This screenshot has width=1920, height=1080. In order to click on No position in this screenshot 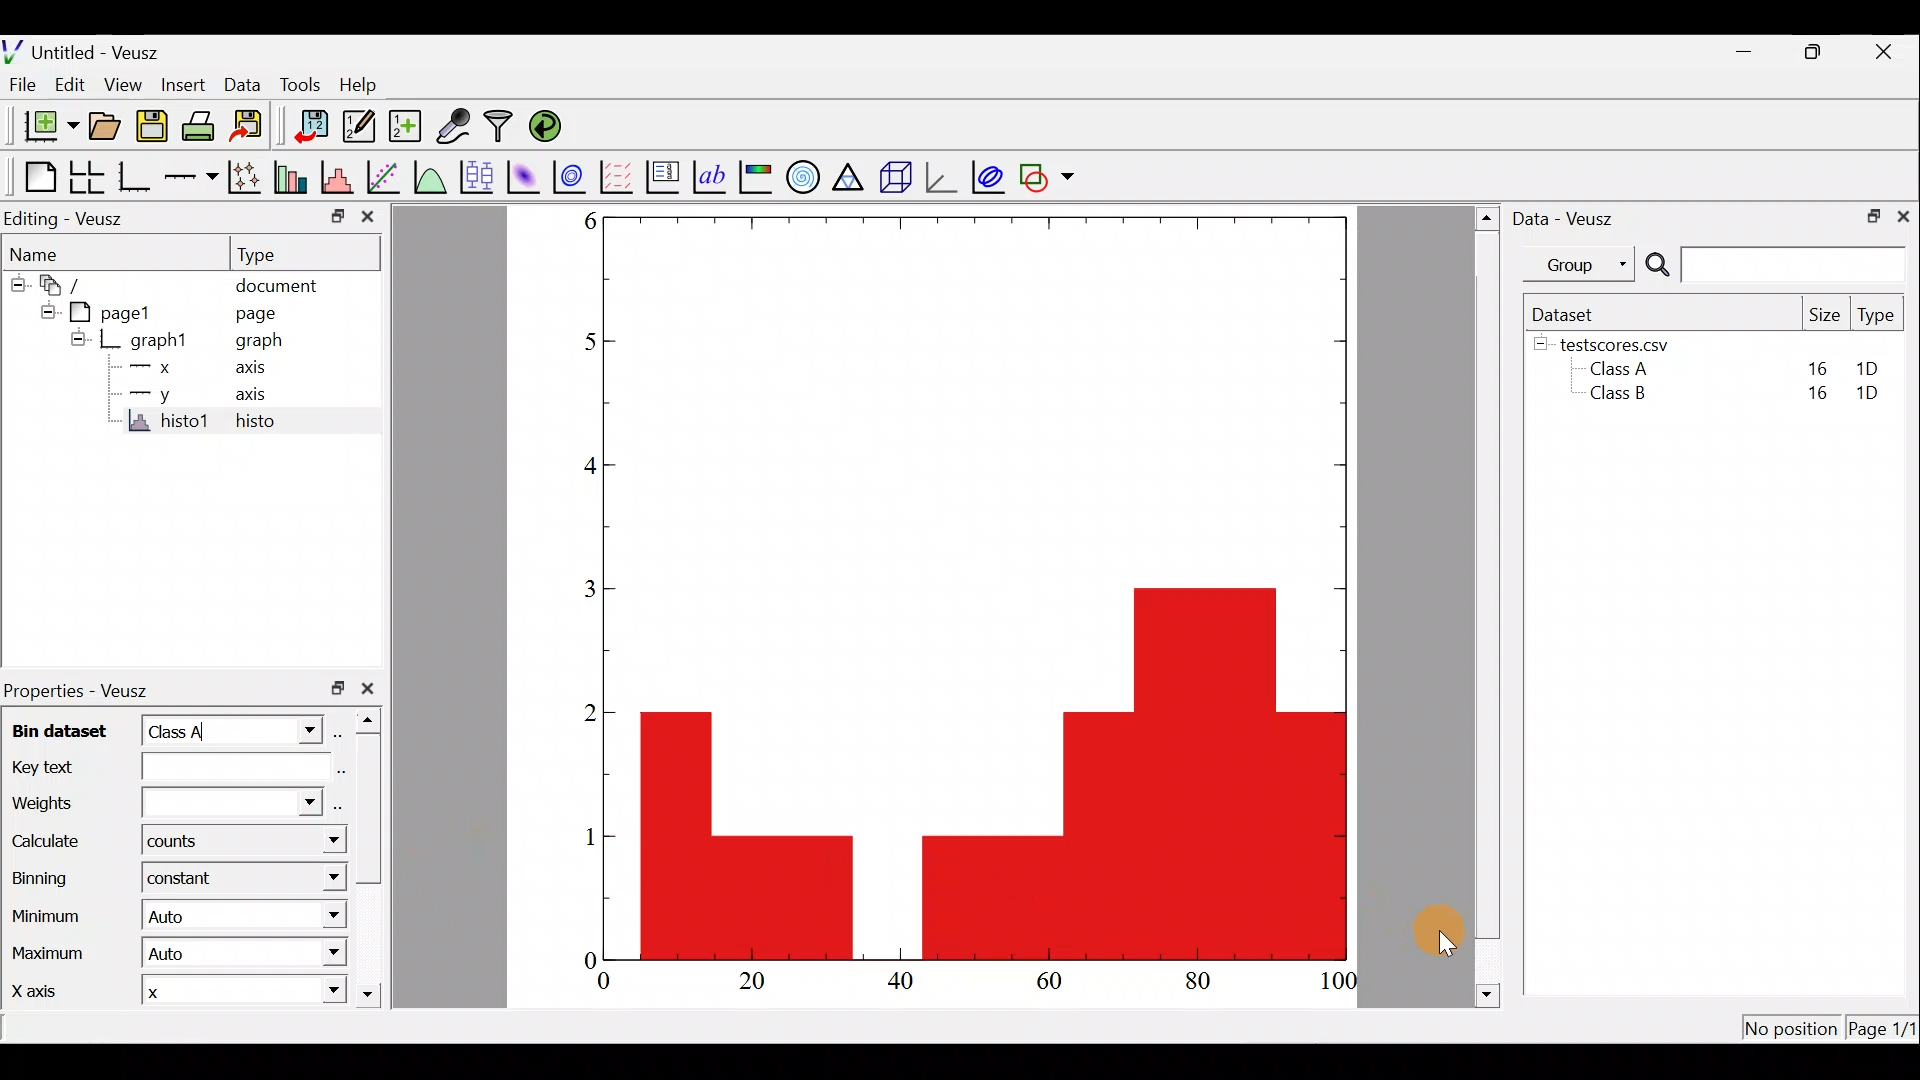, I will do `click(1790, 1024)`.